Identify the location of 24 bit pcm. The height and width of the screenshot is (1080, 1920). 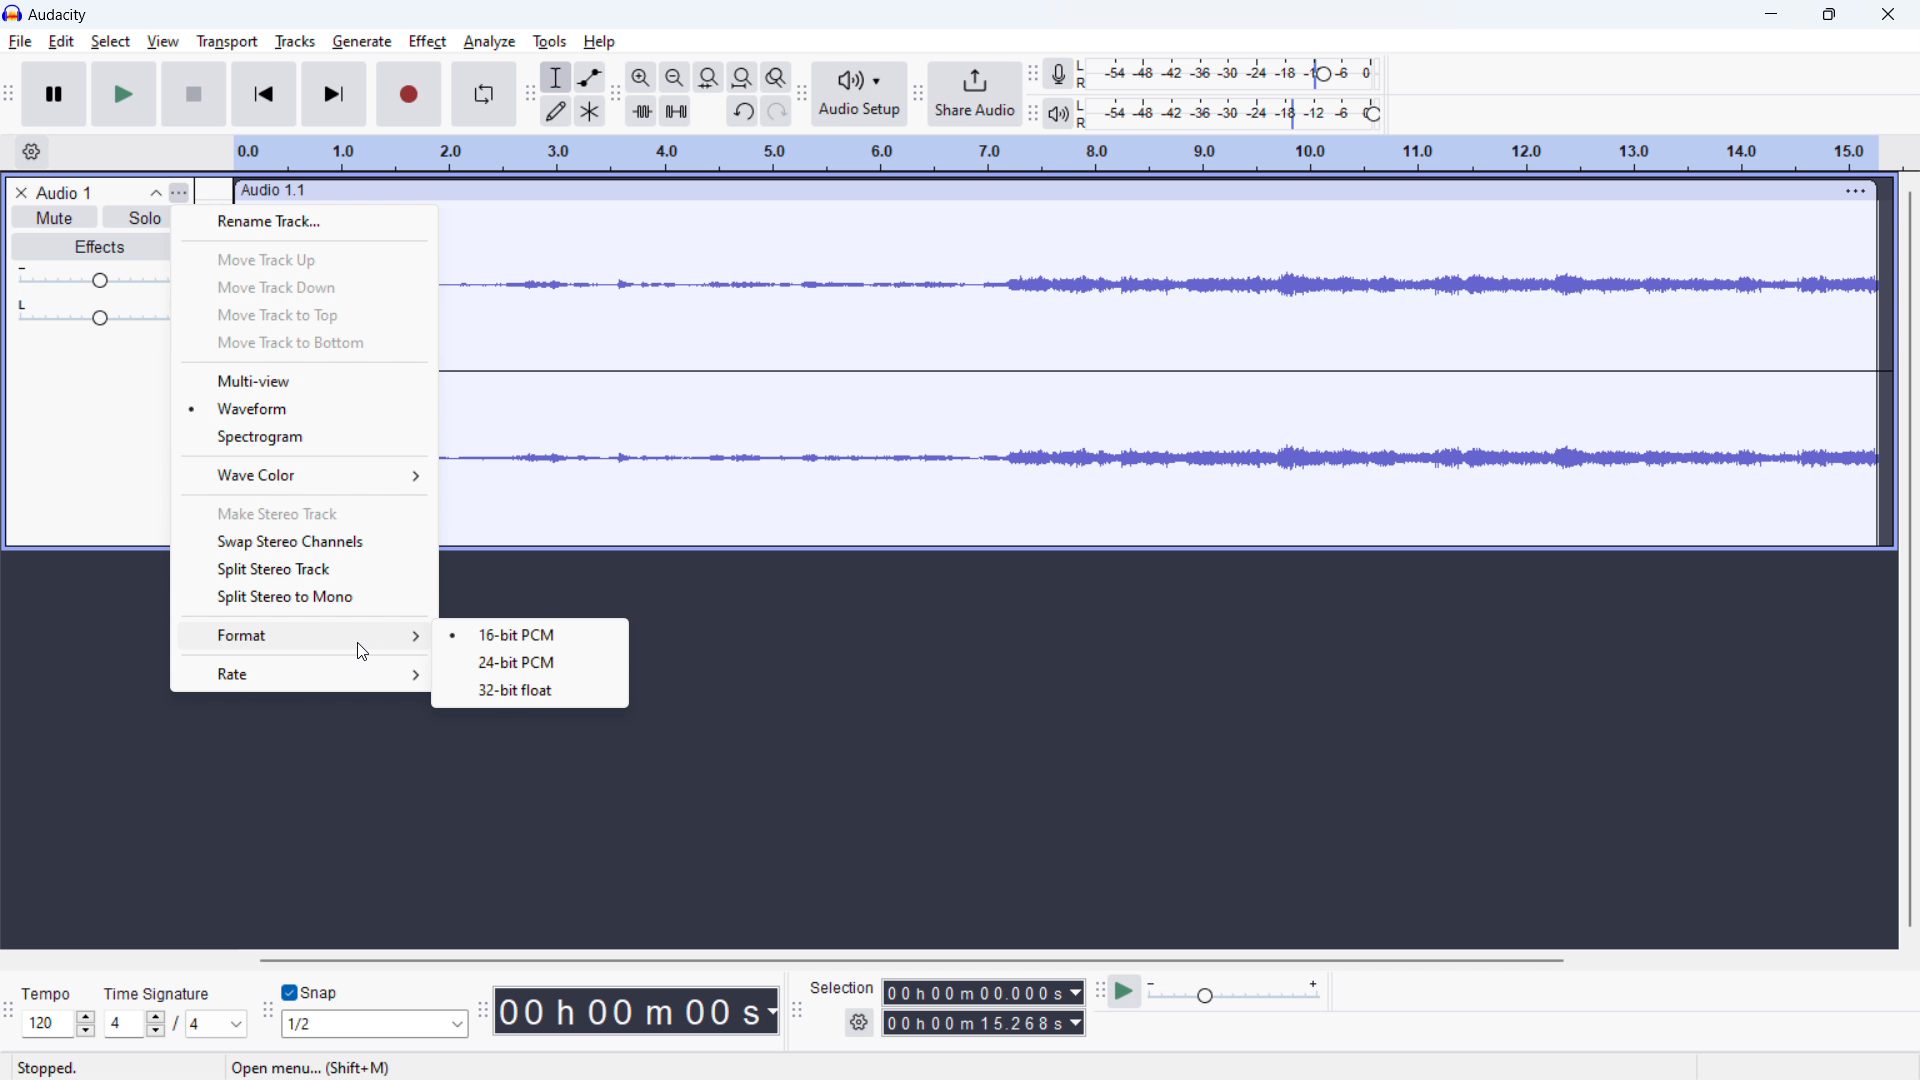
(519, 665).